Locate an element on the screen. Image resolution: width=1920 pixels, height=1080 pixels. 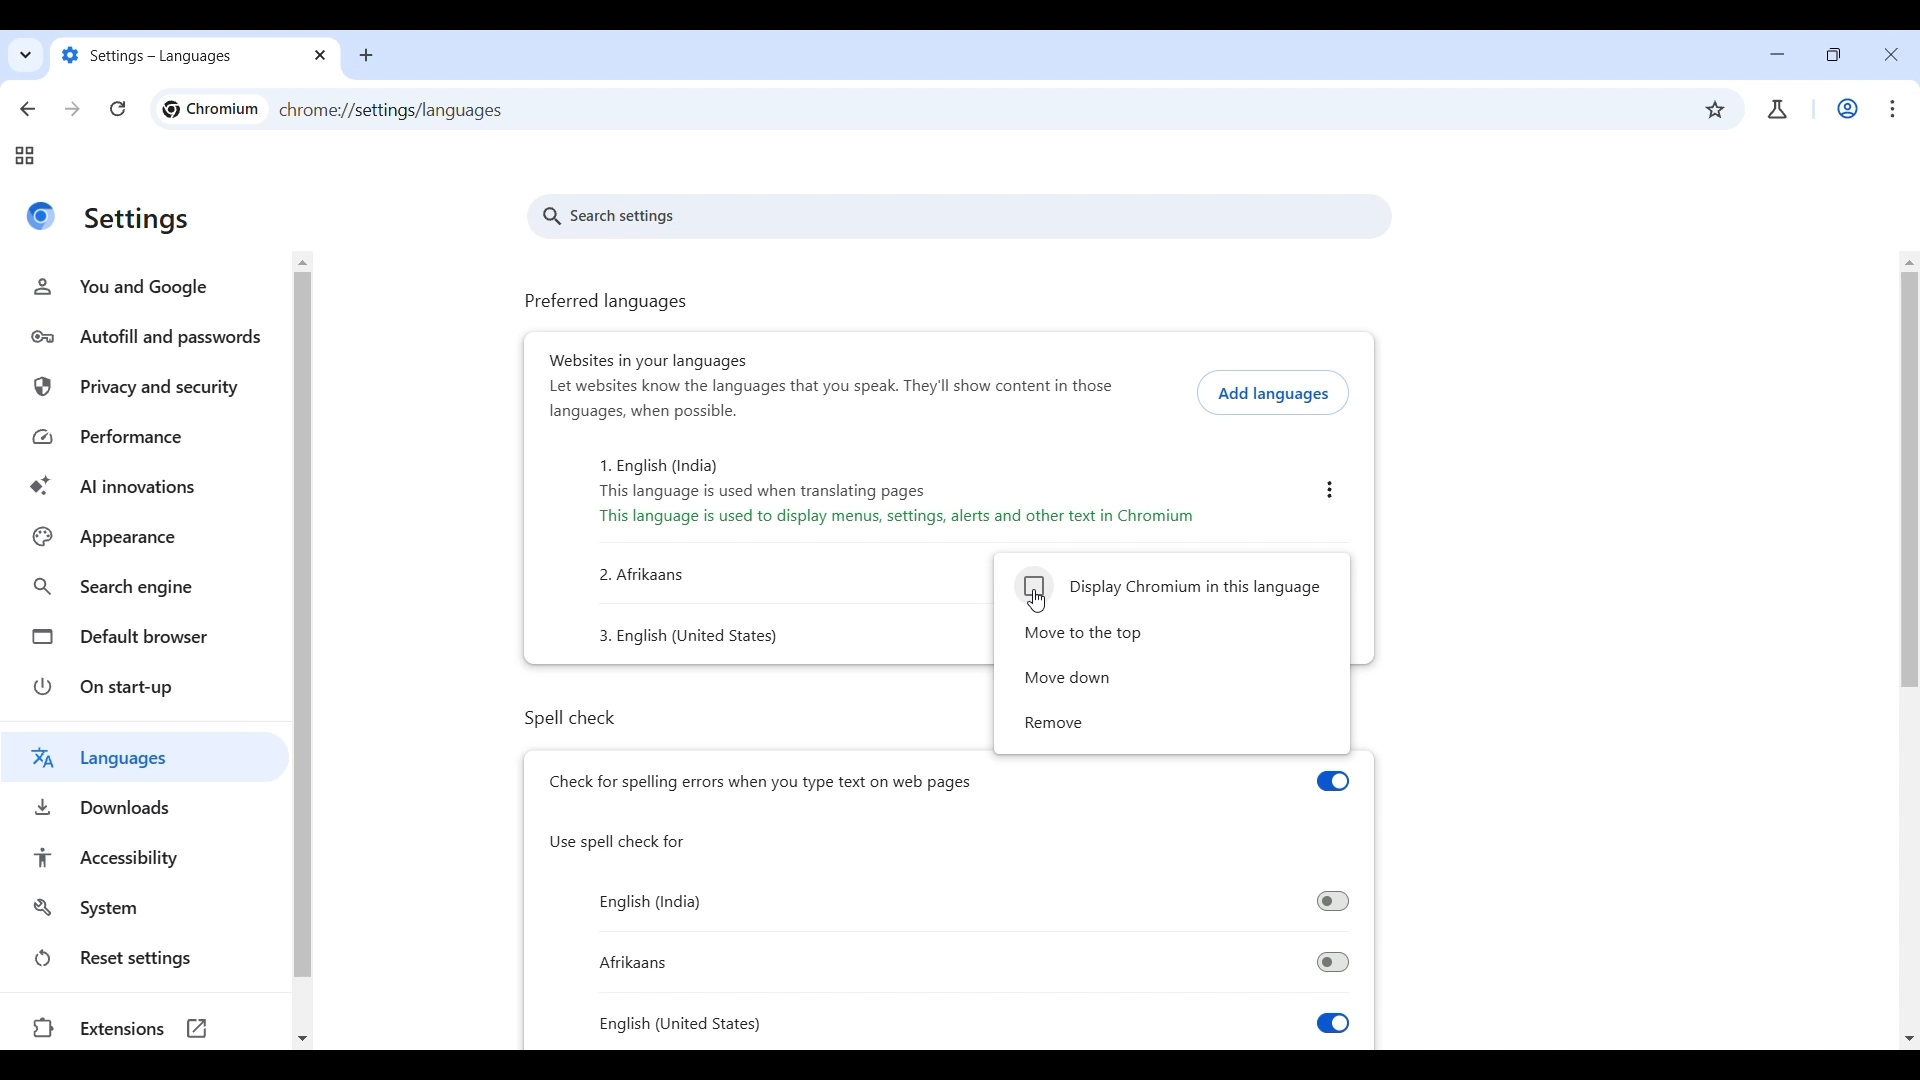
Reload page is located at coordinates (117, 109).